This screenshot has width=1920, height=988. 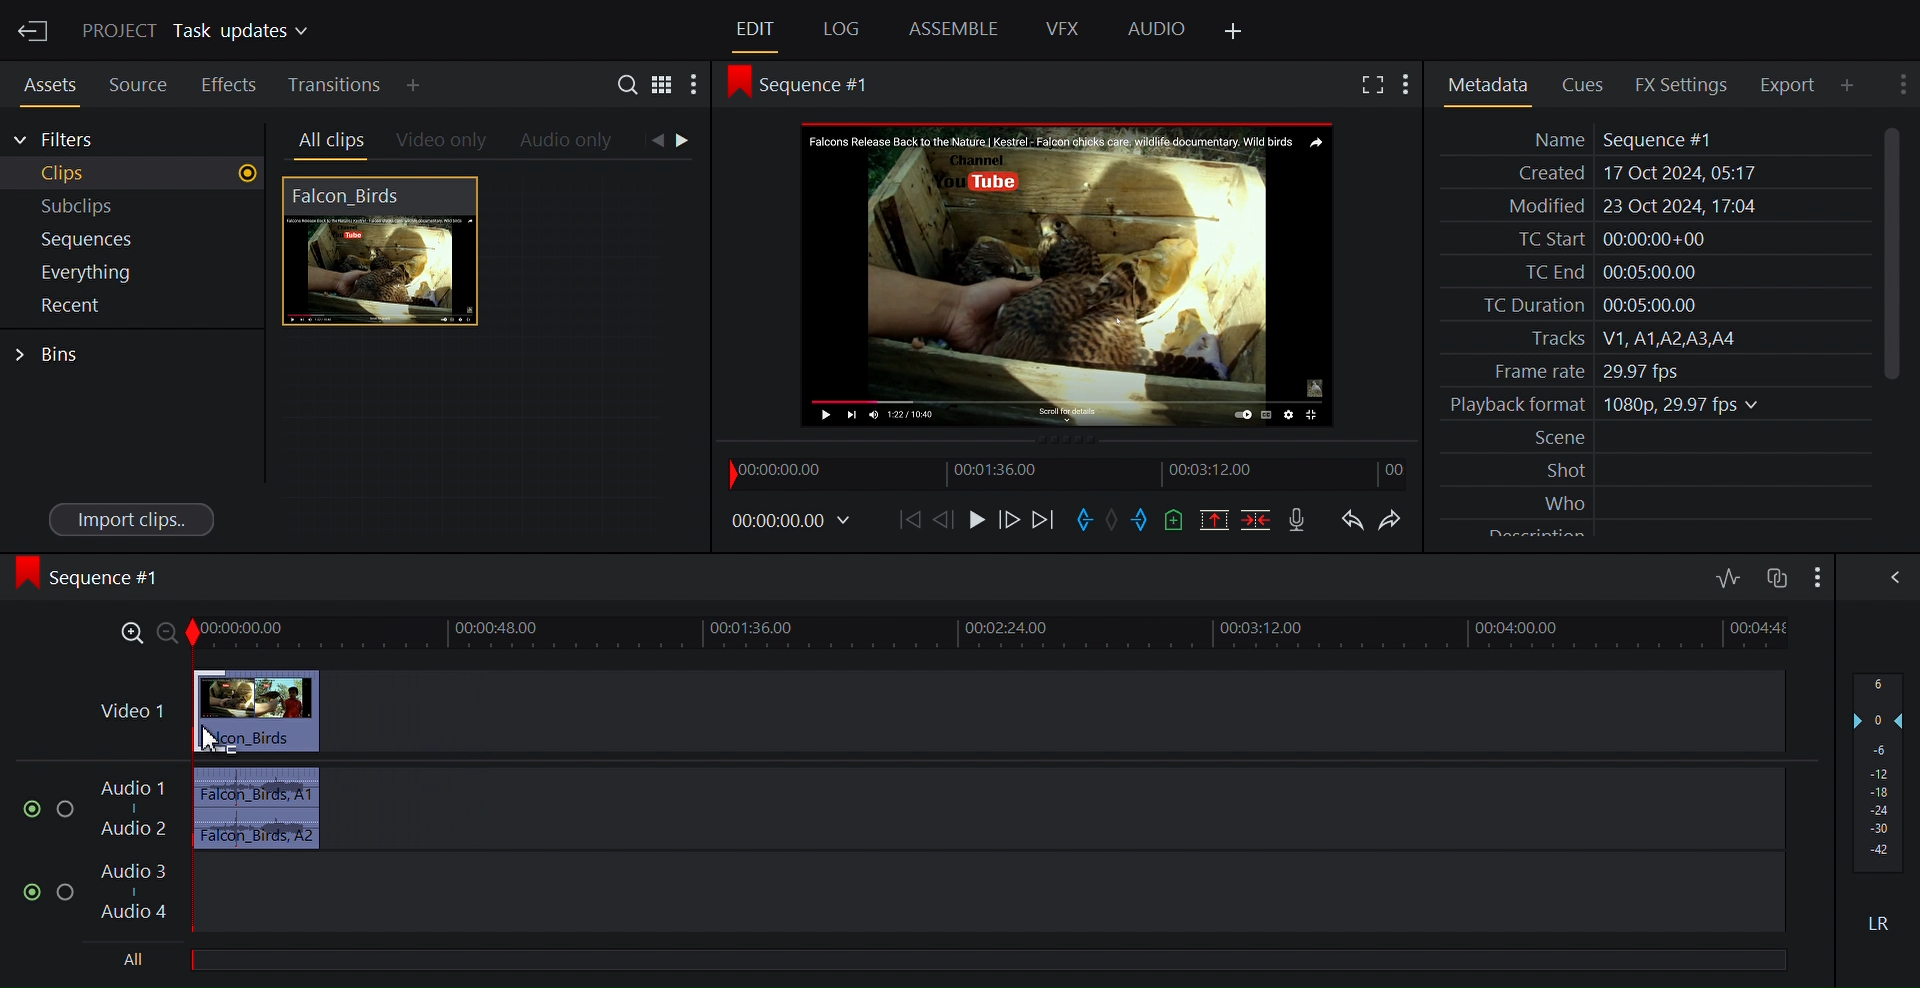 I want to click on timeline, so click(x=993, y=635).